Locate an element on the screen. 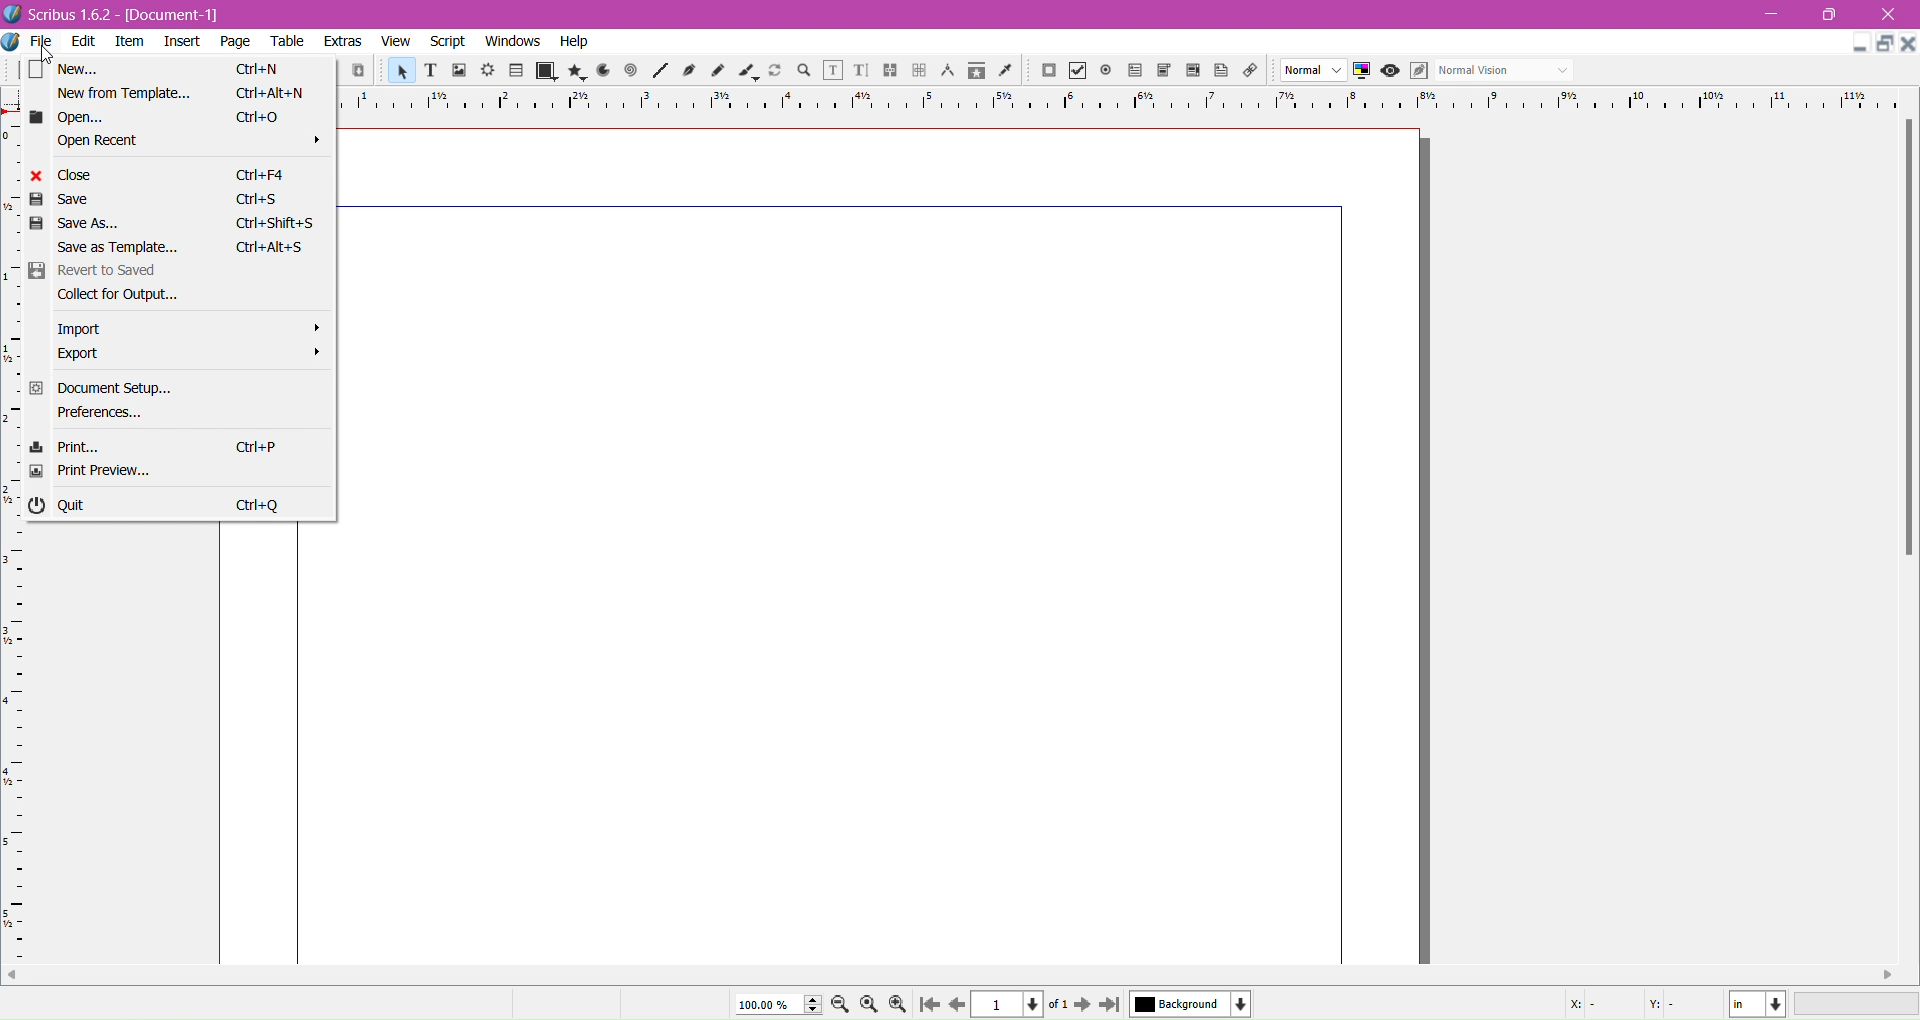 The width and height of the screenshot is (1920, 1020). File is located at coordinates (43, 44).